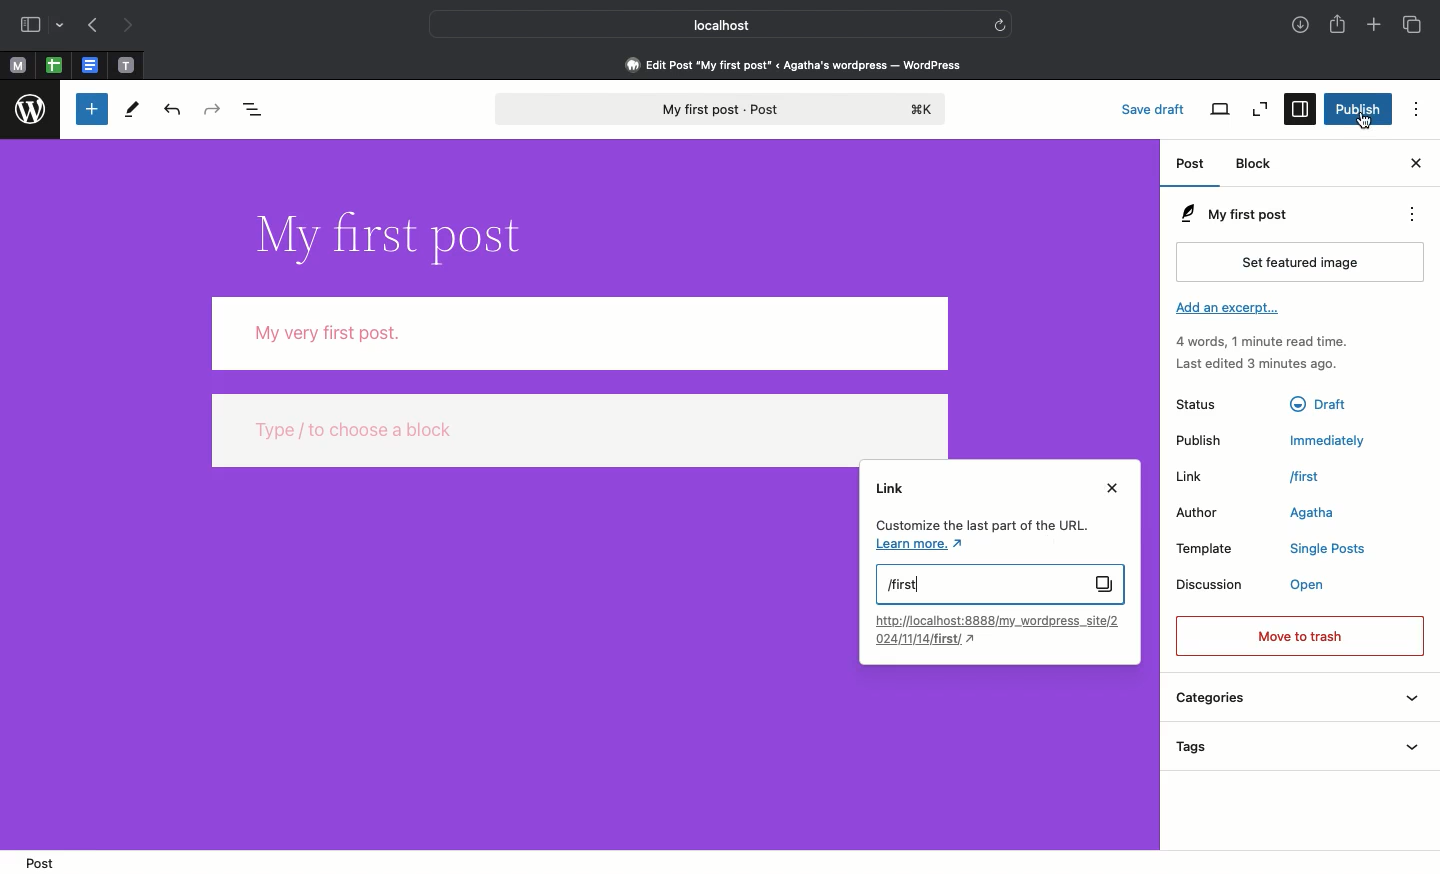 The height and width of the screenshot is (874, 1440). What do you see at coordinates (581, 429) in the screenshot?
I see `type / to choose a block` at bounding box center [581, 429].